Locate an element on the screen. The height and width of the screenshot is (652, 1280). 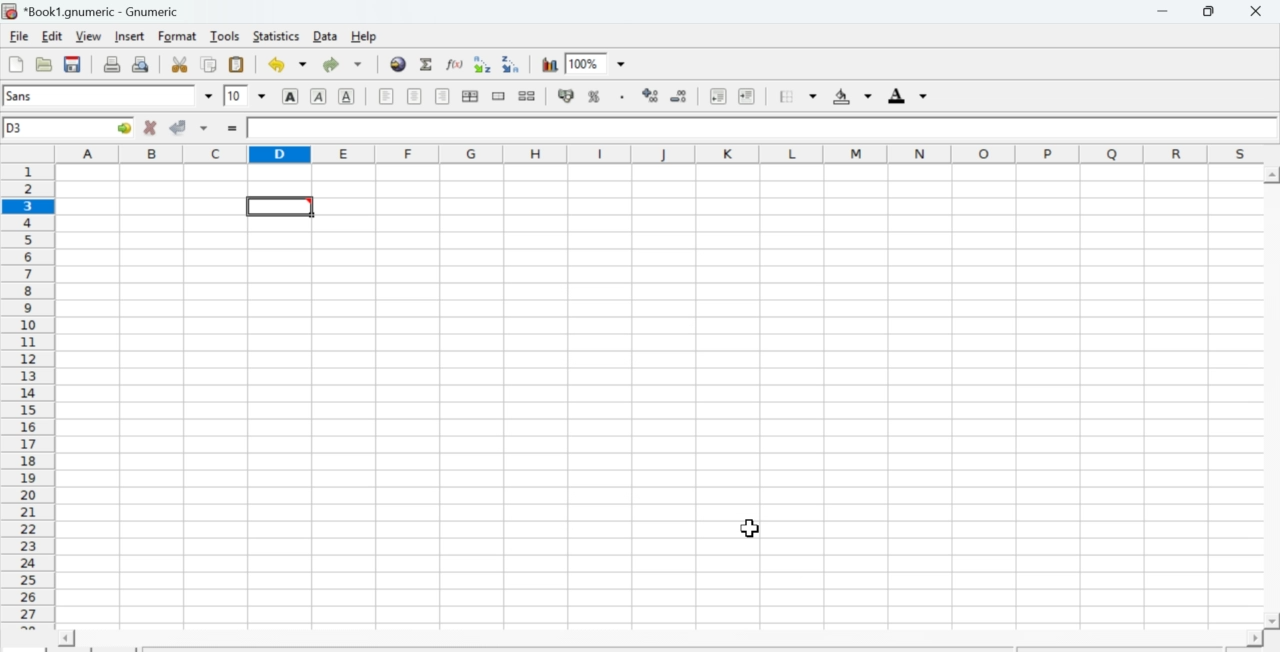
Copy is located at coordinates (212, 65).